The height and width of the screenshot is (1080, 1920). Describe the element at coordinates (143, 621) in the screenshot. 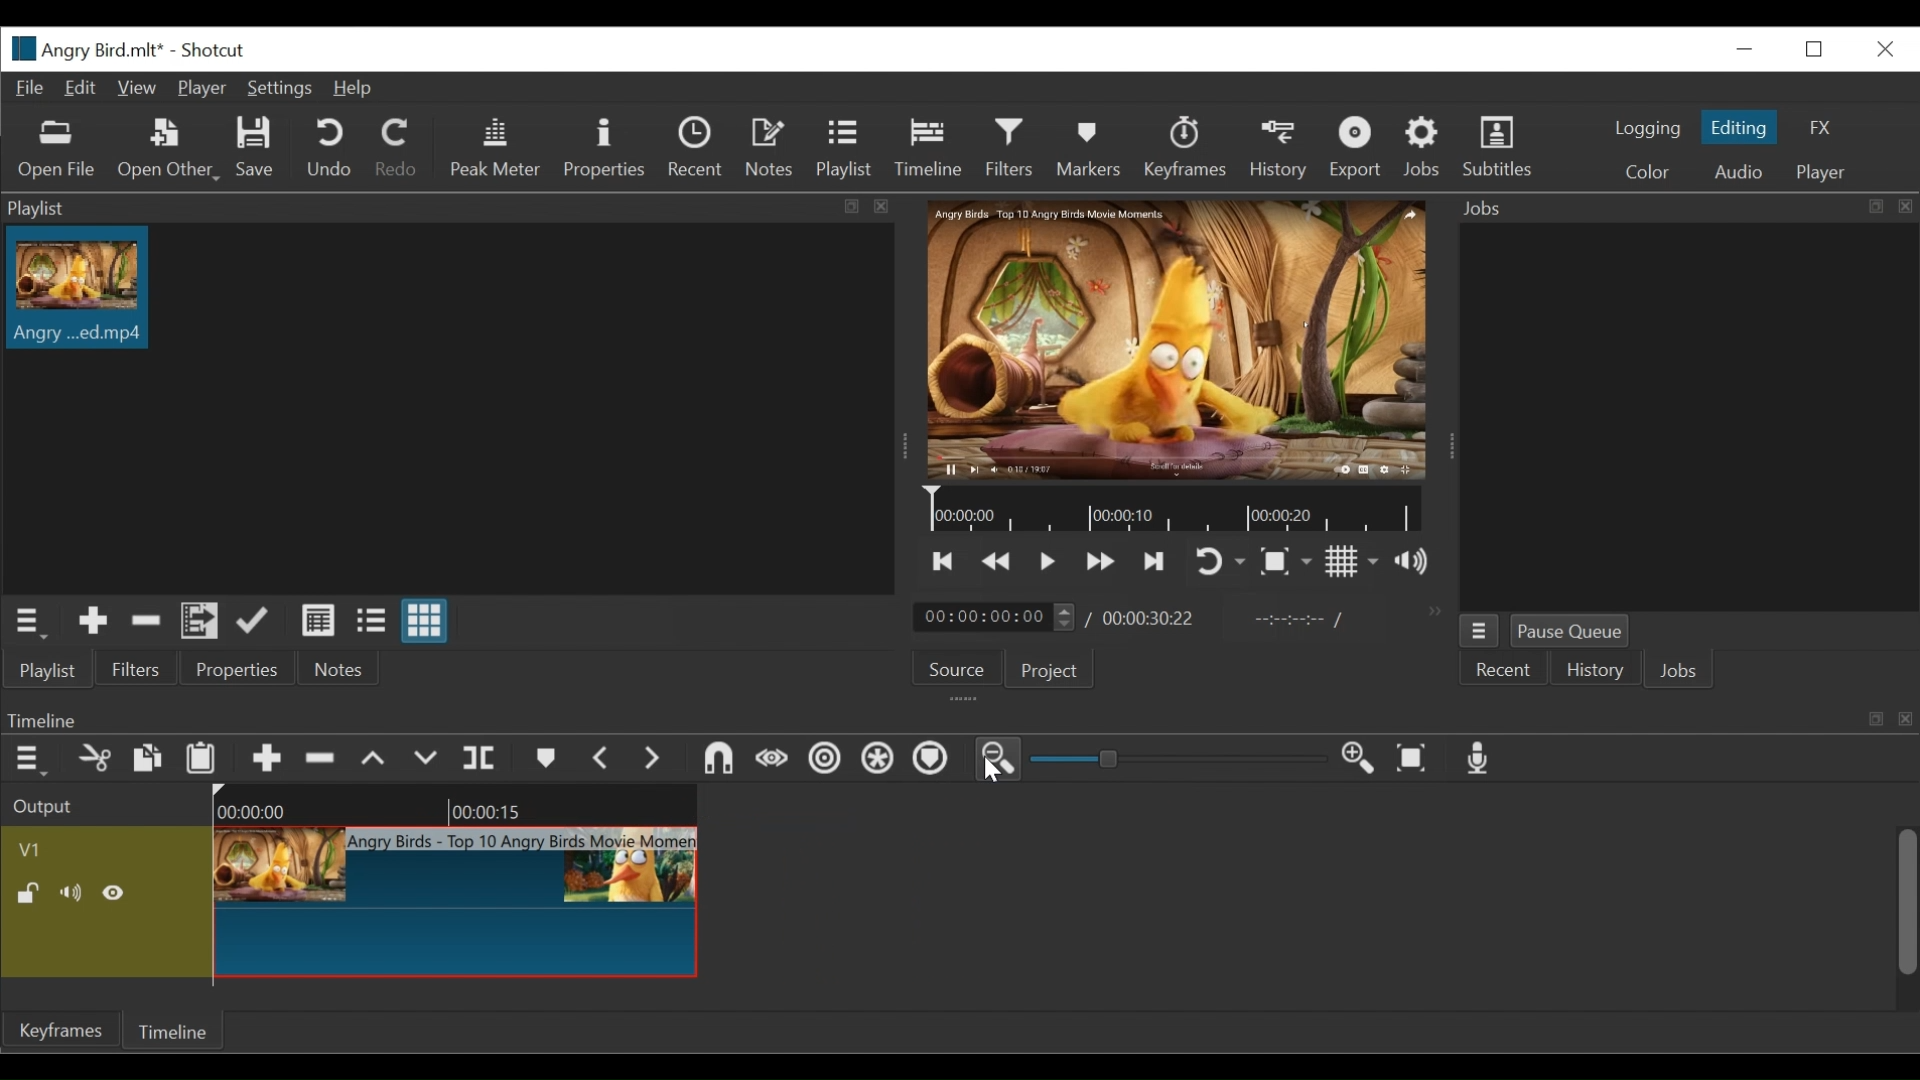

I see `Remove cut` at that location.